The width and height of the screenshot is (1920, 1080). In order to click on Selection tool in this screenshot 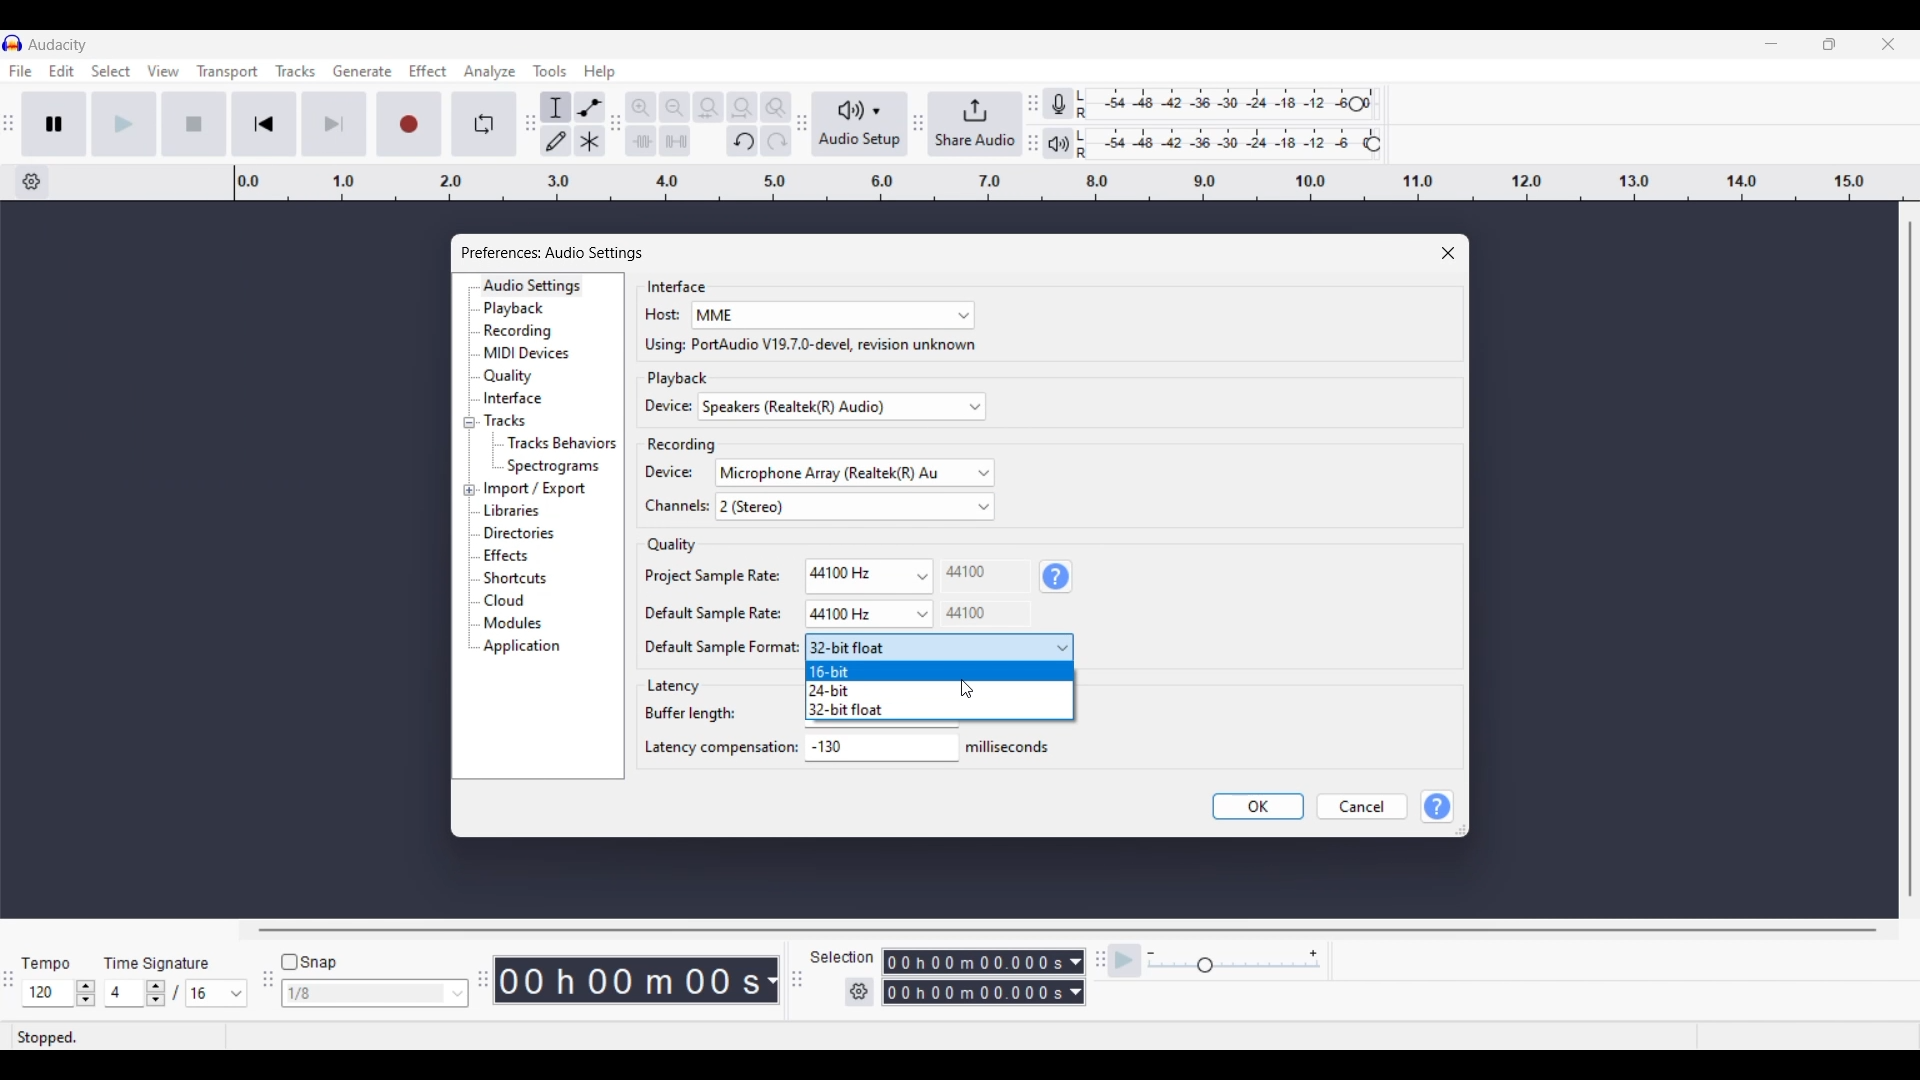, I will do `click(556, 107)`.